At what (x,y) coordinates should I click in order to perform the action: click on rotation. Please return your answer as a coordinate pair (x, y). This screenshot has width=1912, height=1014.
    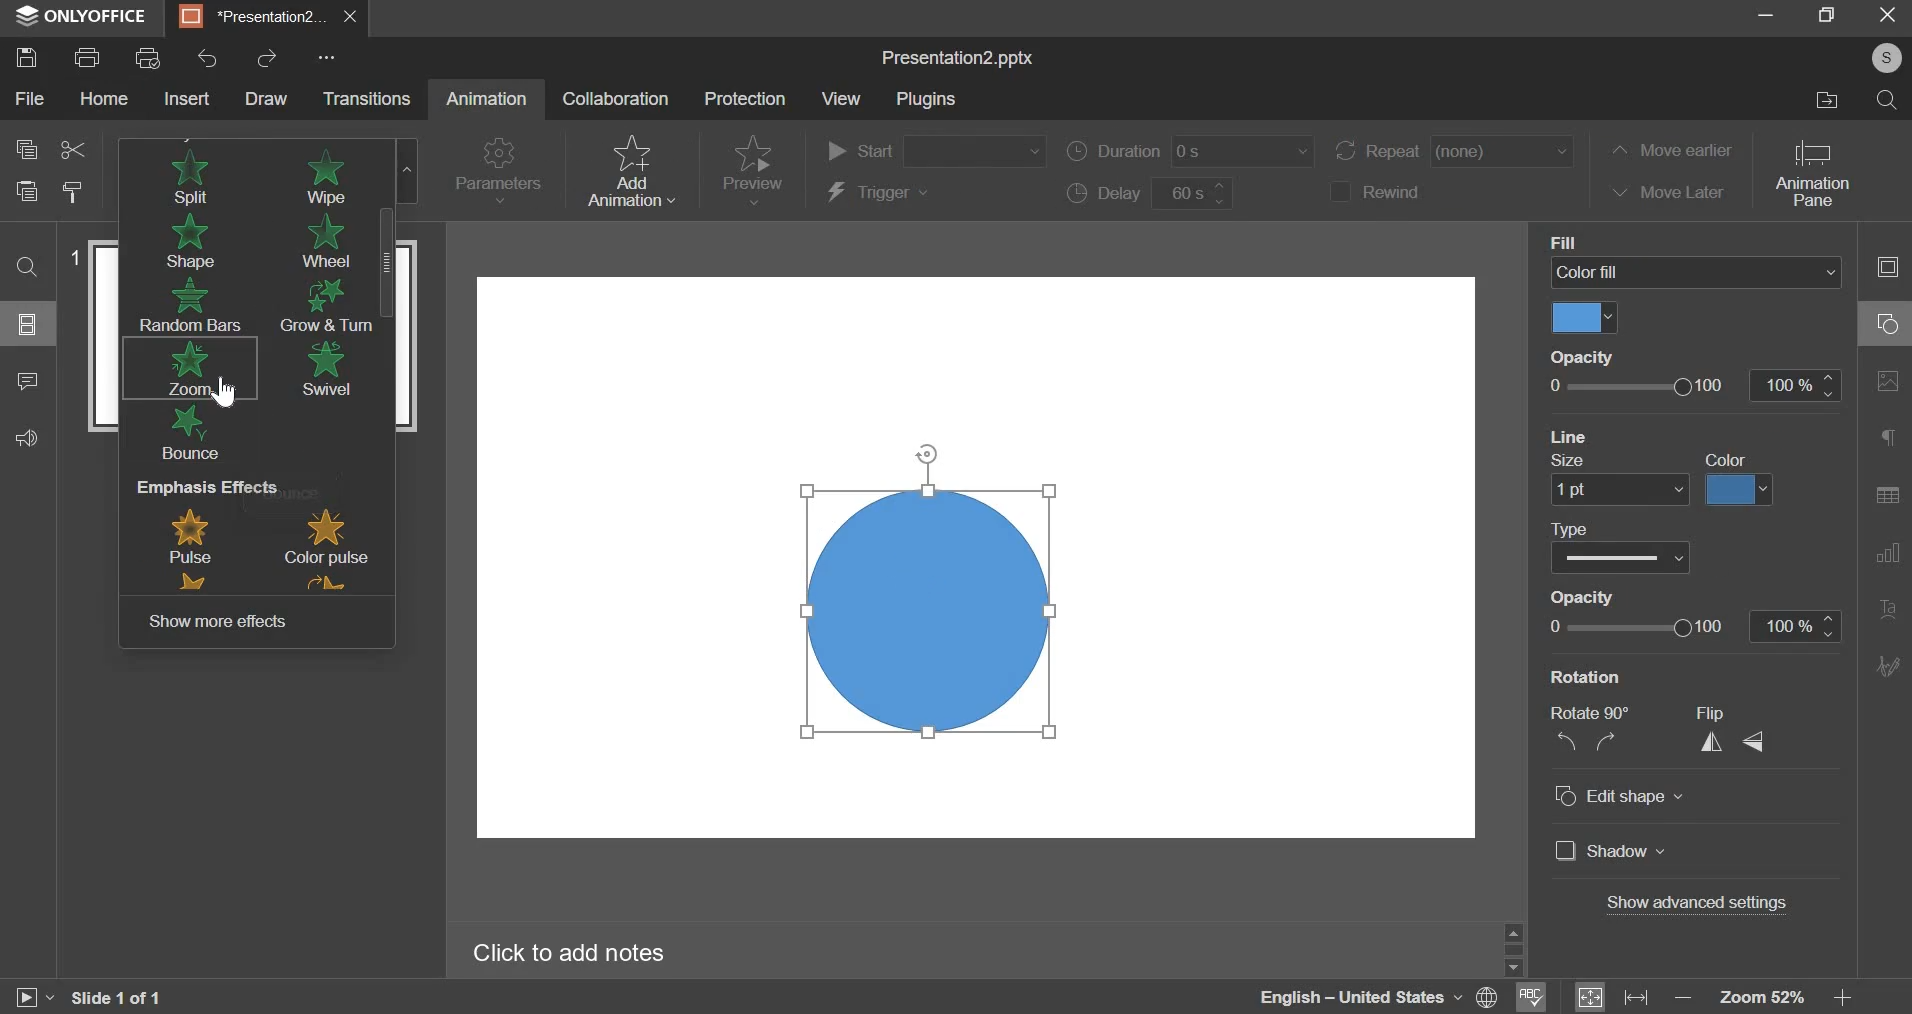
    Looking at the image, I should click on (1589, 734).